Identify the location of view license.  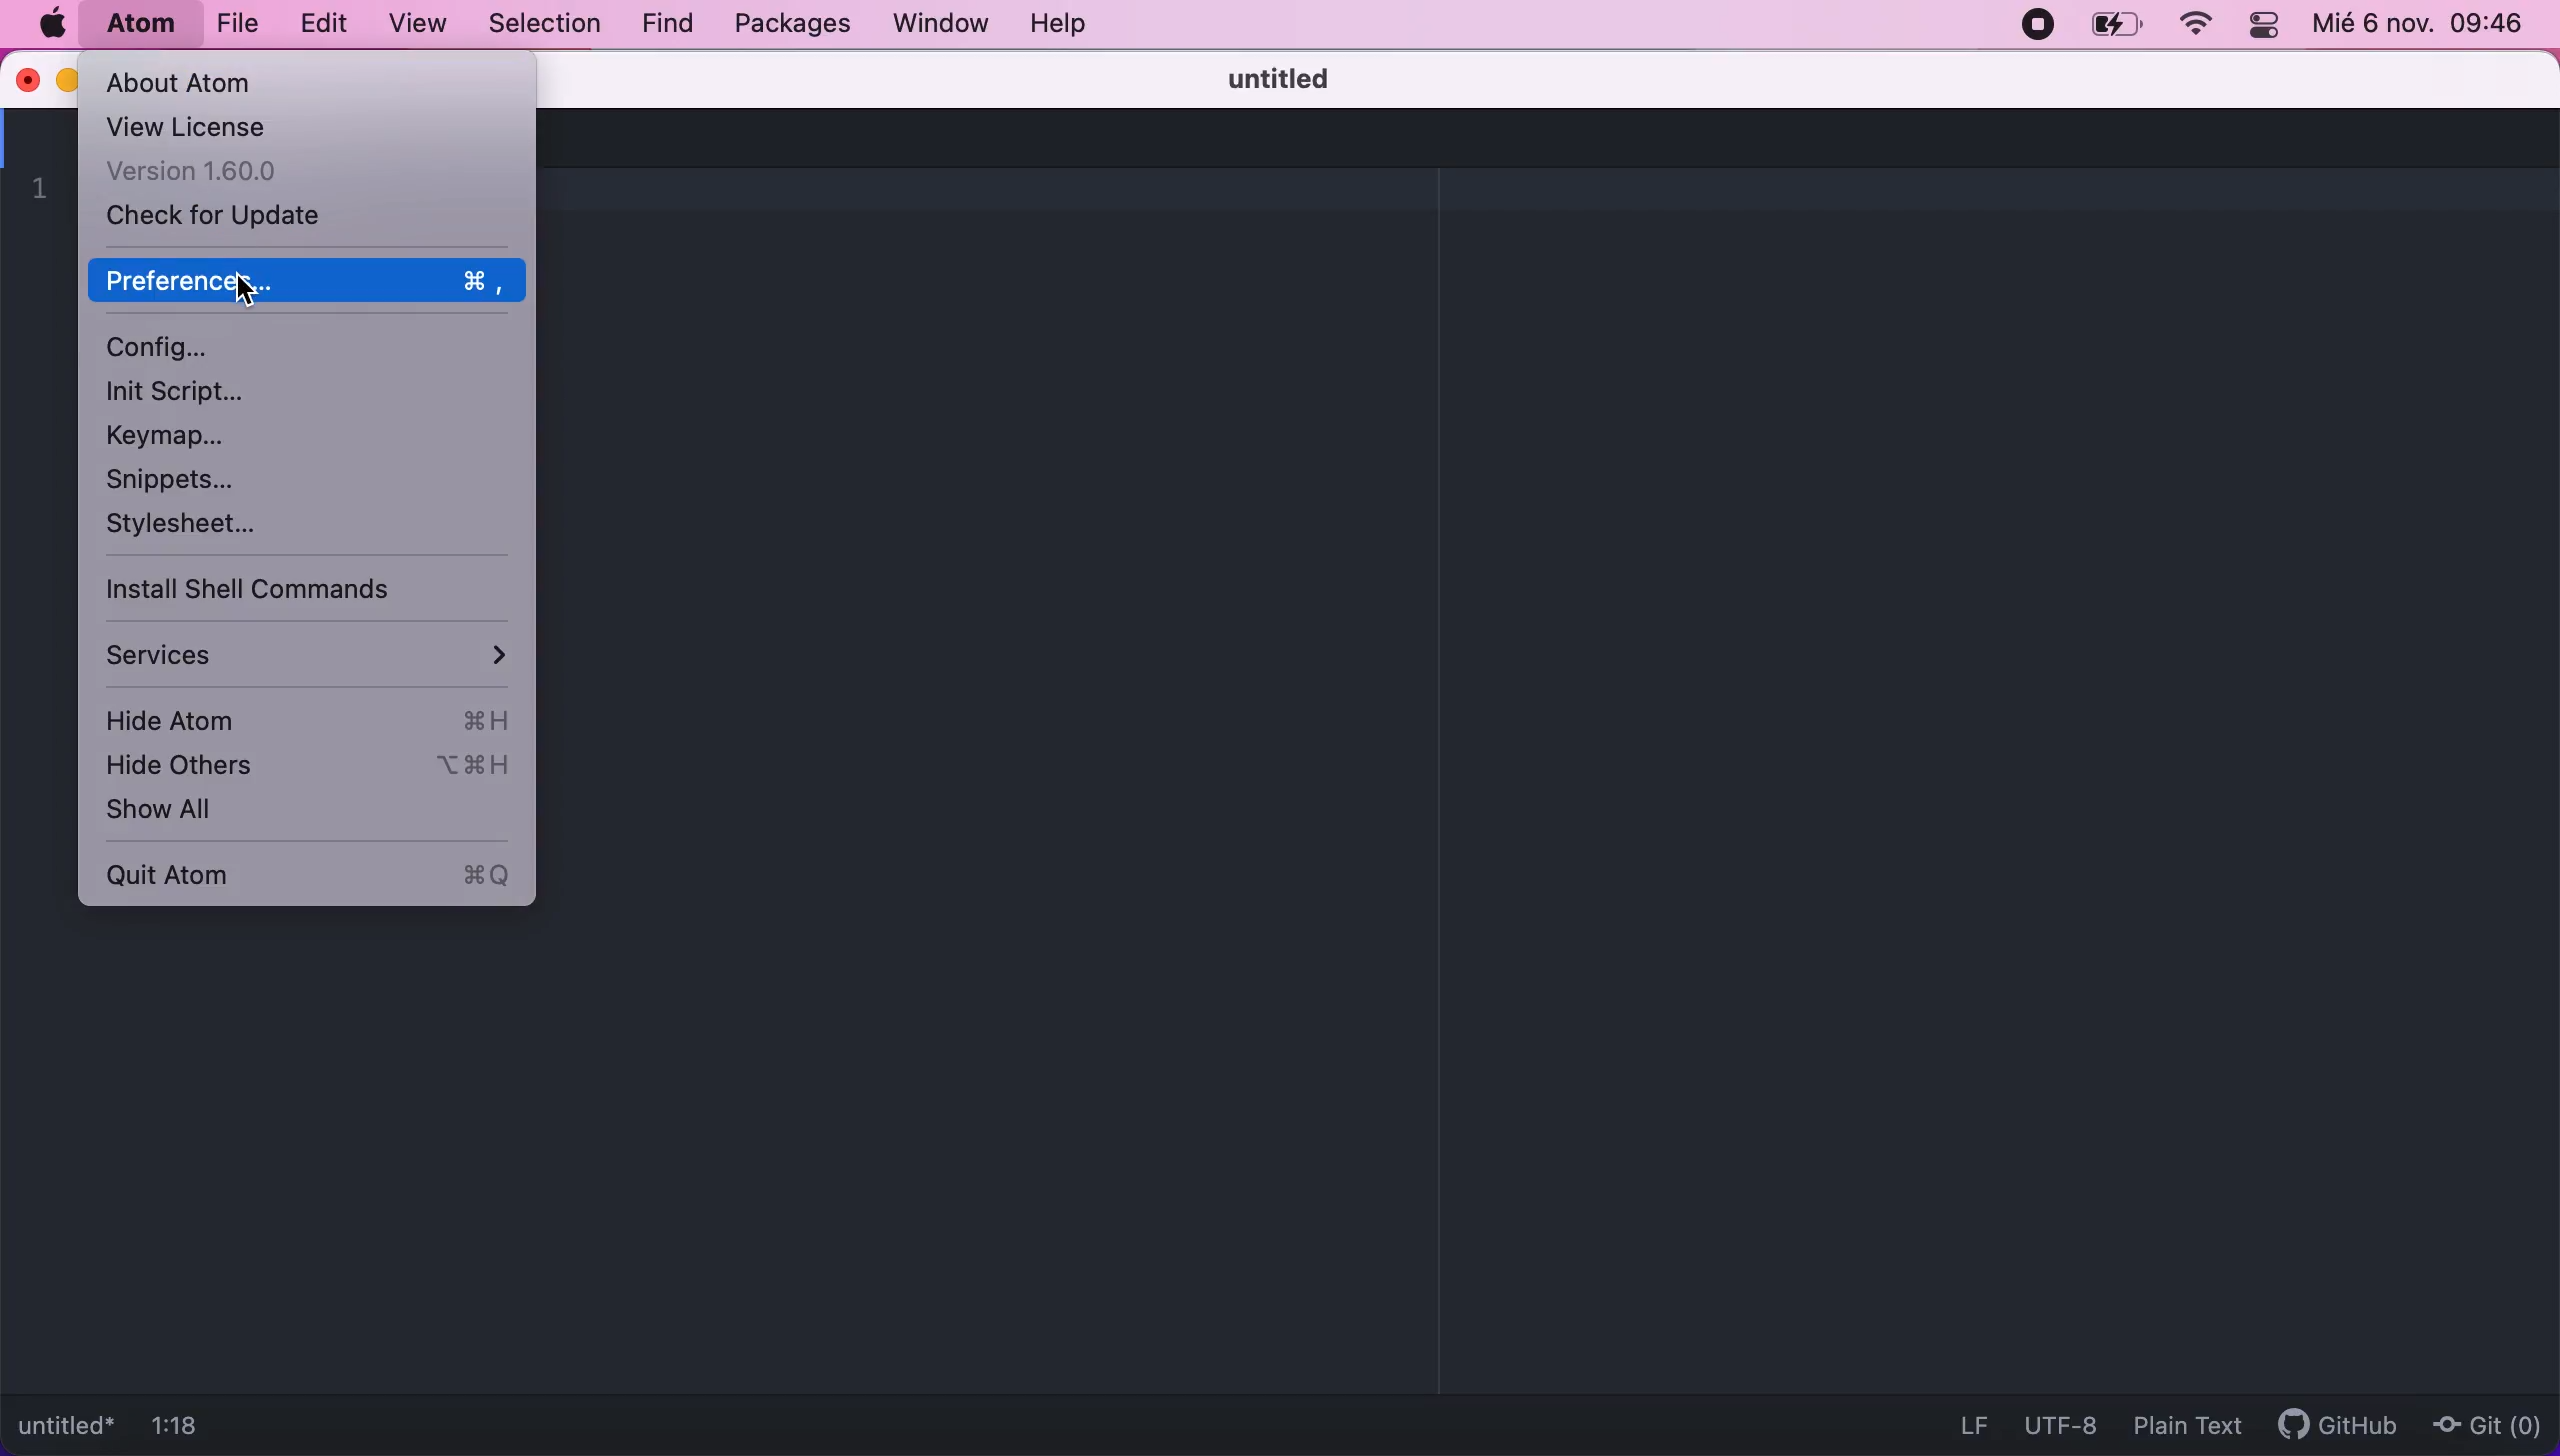
(222, 124).